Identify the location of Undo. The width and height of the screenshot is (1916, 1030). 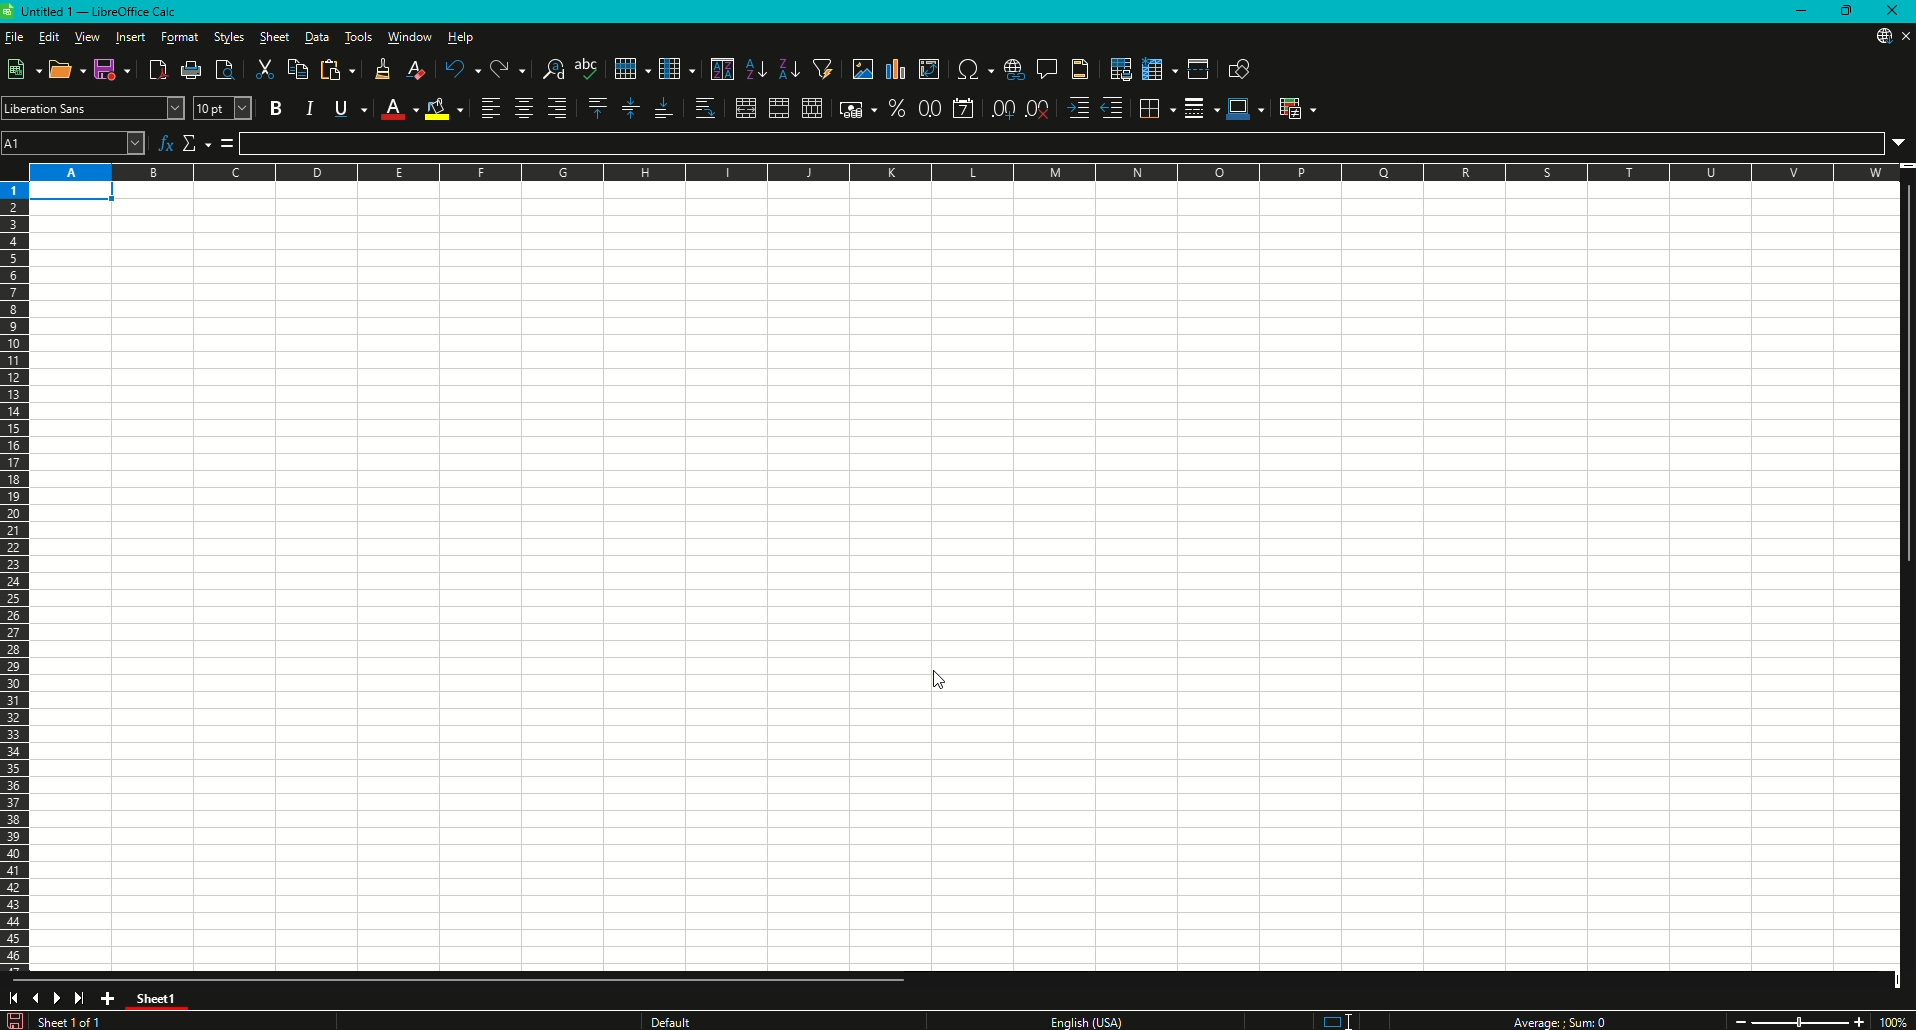
(463, 69).